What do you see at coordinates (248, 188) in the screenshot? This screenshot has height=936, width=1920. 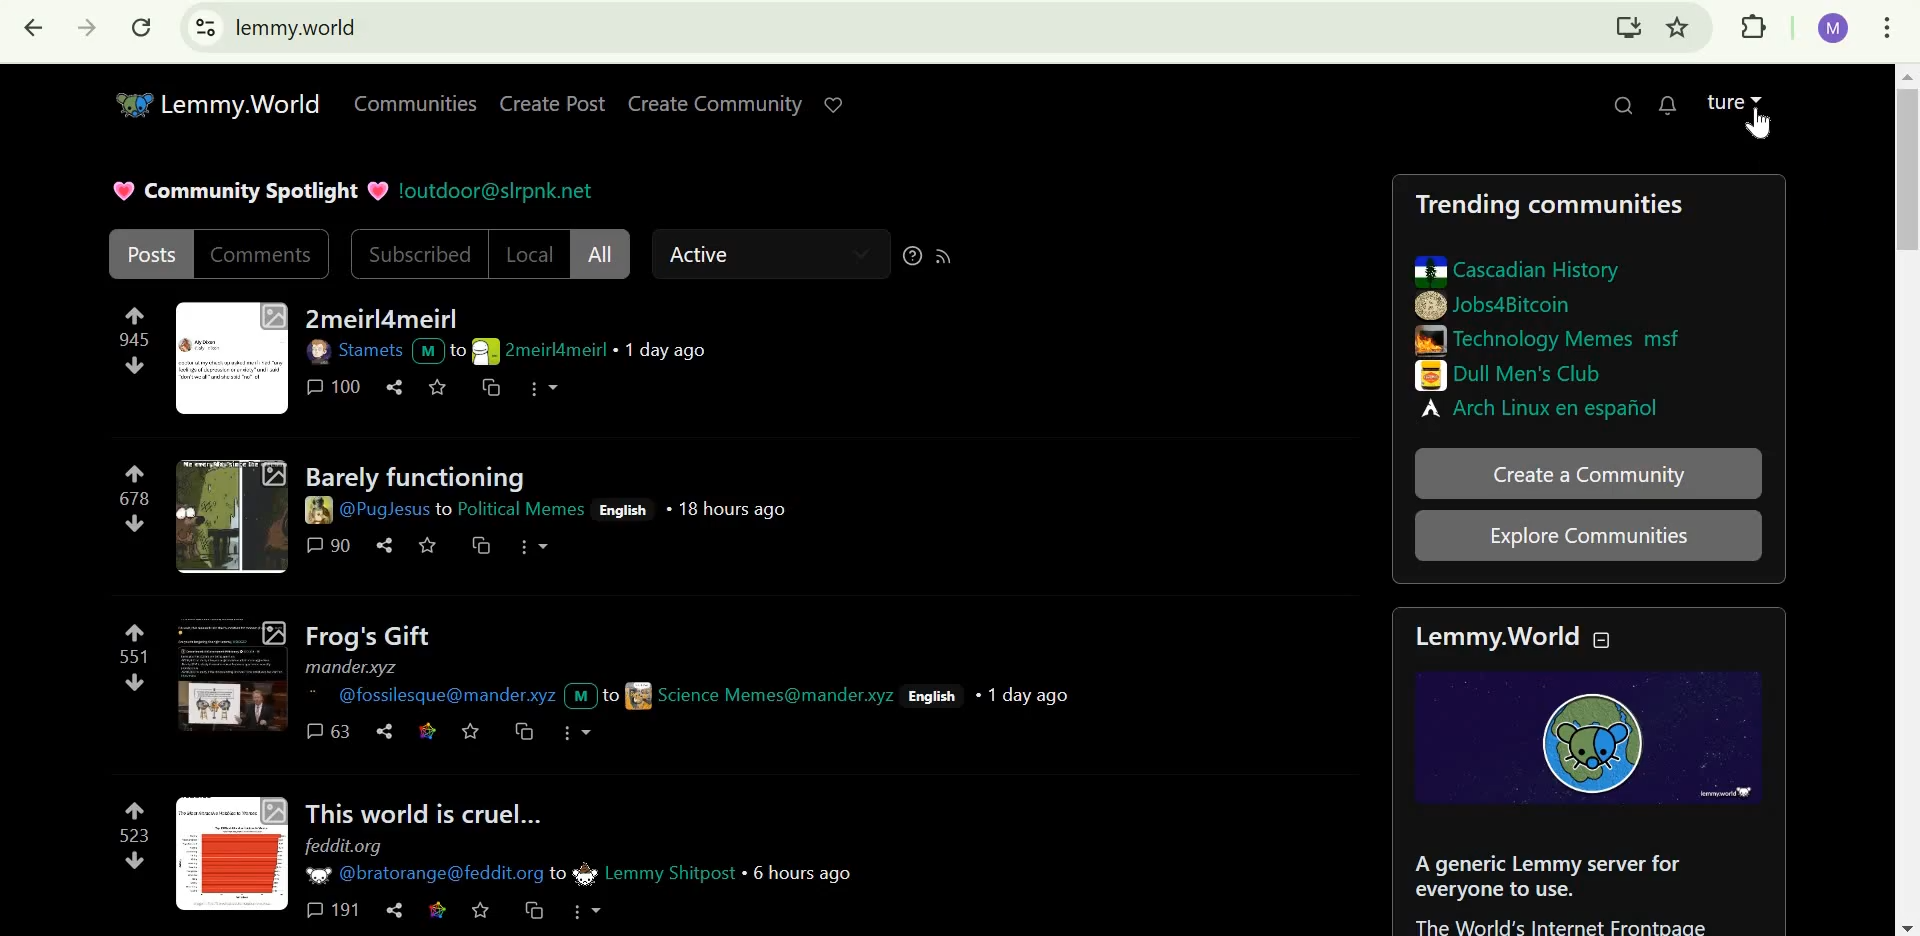 I see `Community spotlight` at bounding box center [248, 188].